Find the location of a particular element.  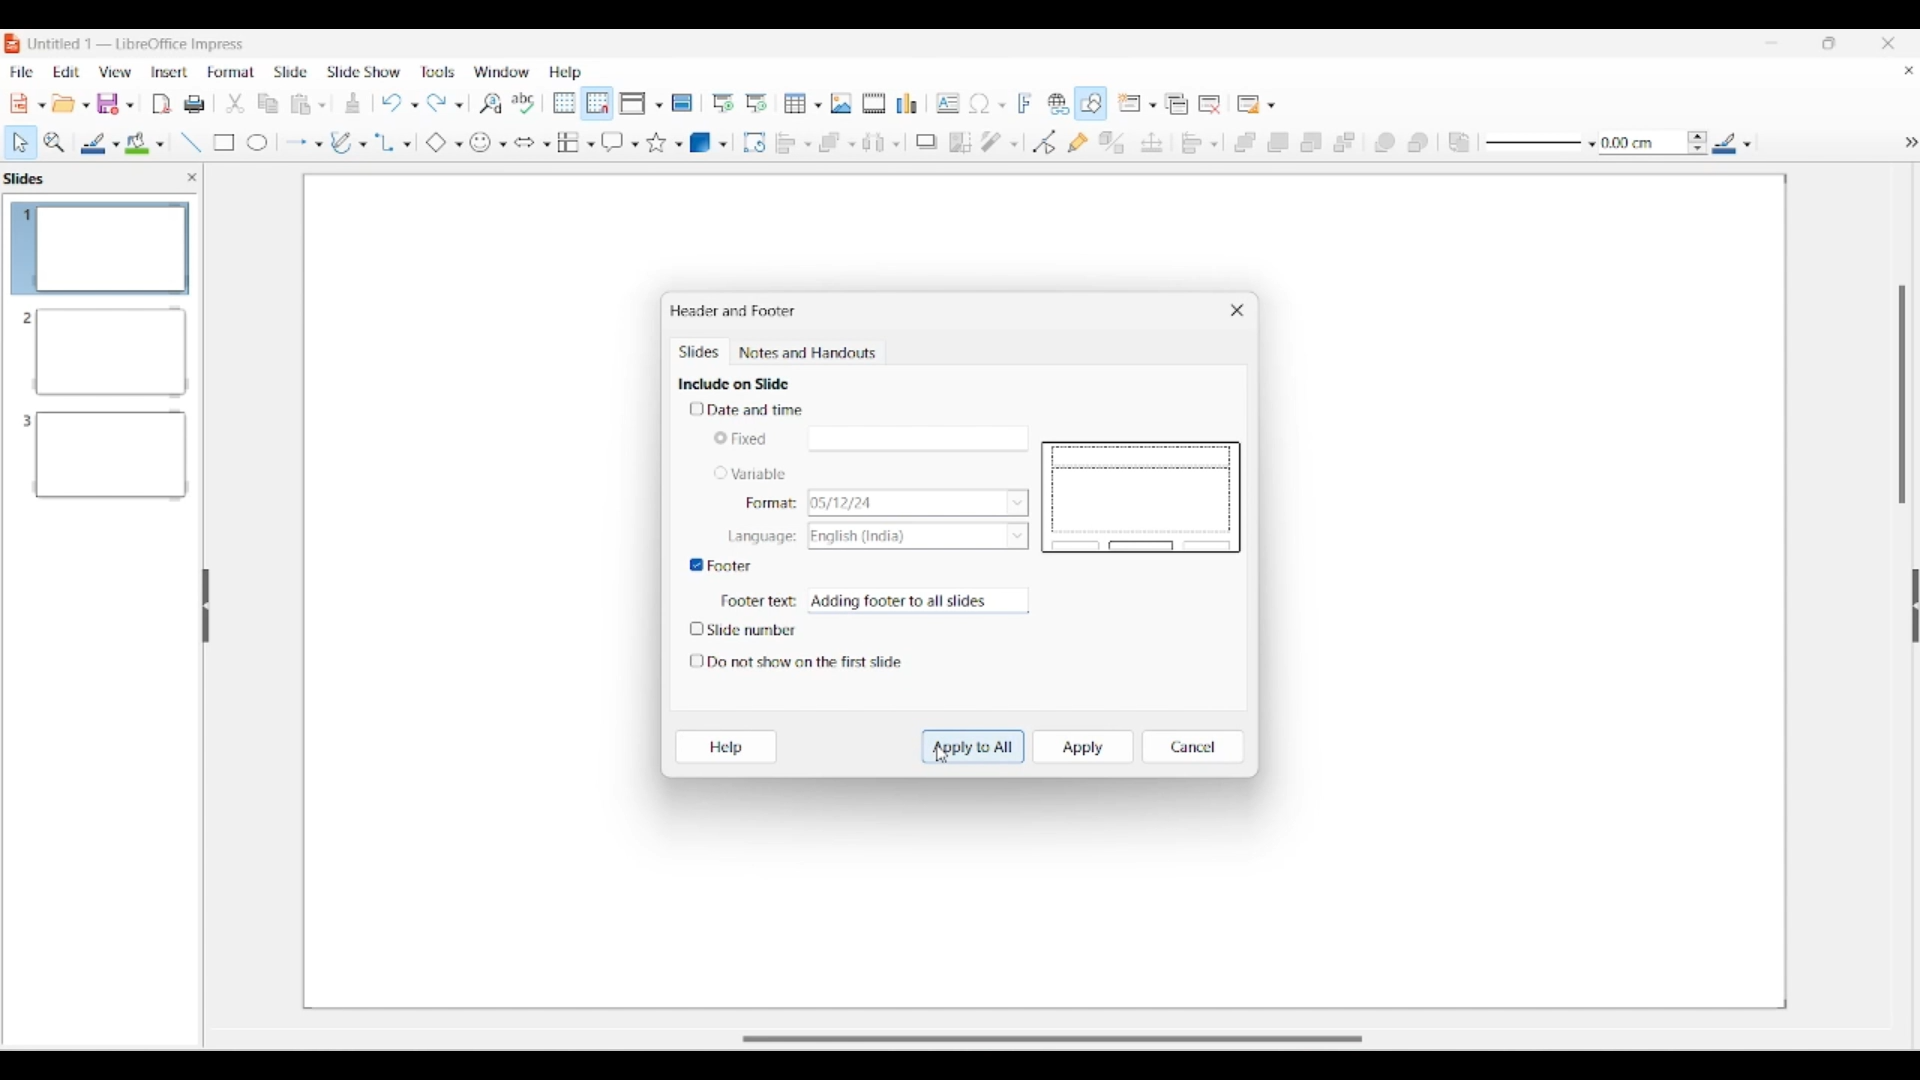

Input line thickness is located at coordinates (1642, 143).